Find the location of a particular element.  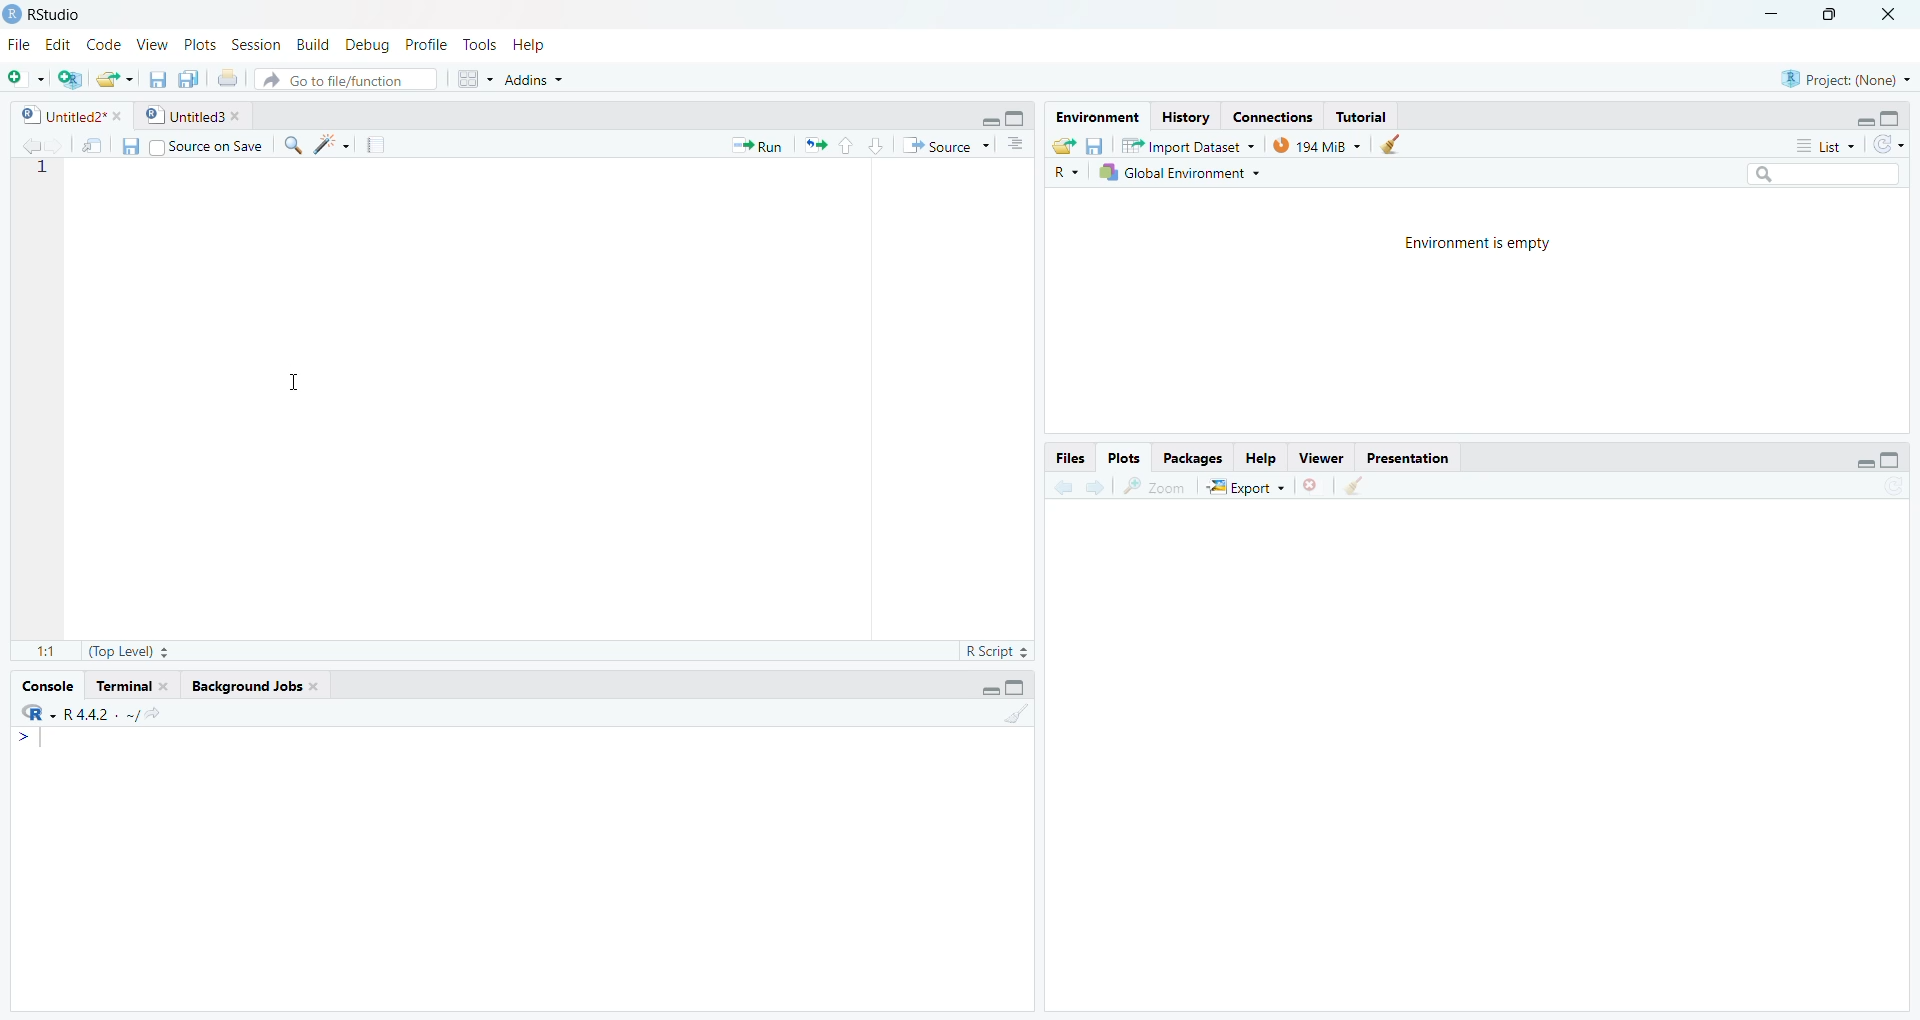

show in new window is located at coordinates (95, 146).